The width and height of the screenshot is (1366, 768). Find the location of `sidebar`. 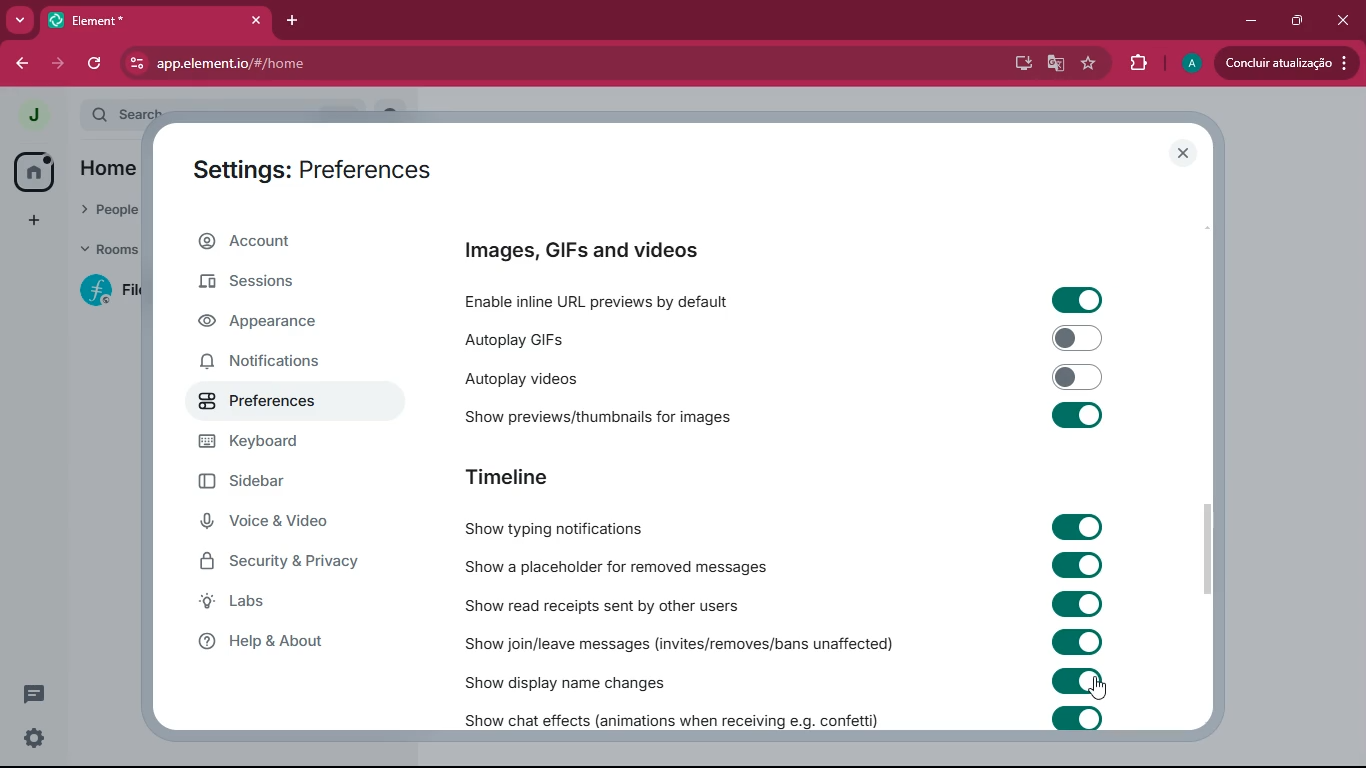

sidebar is located at coordinates (260, 481).